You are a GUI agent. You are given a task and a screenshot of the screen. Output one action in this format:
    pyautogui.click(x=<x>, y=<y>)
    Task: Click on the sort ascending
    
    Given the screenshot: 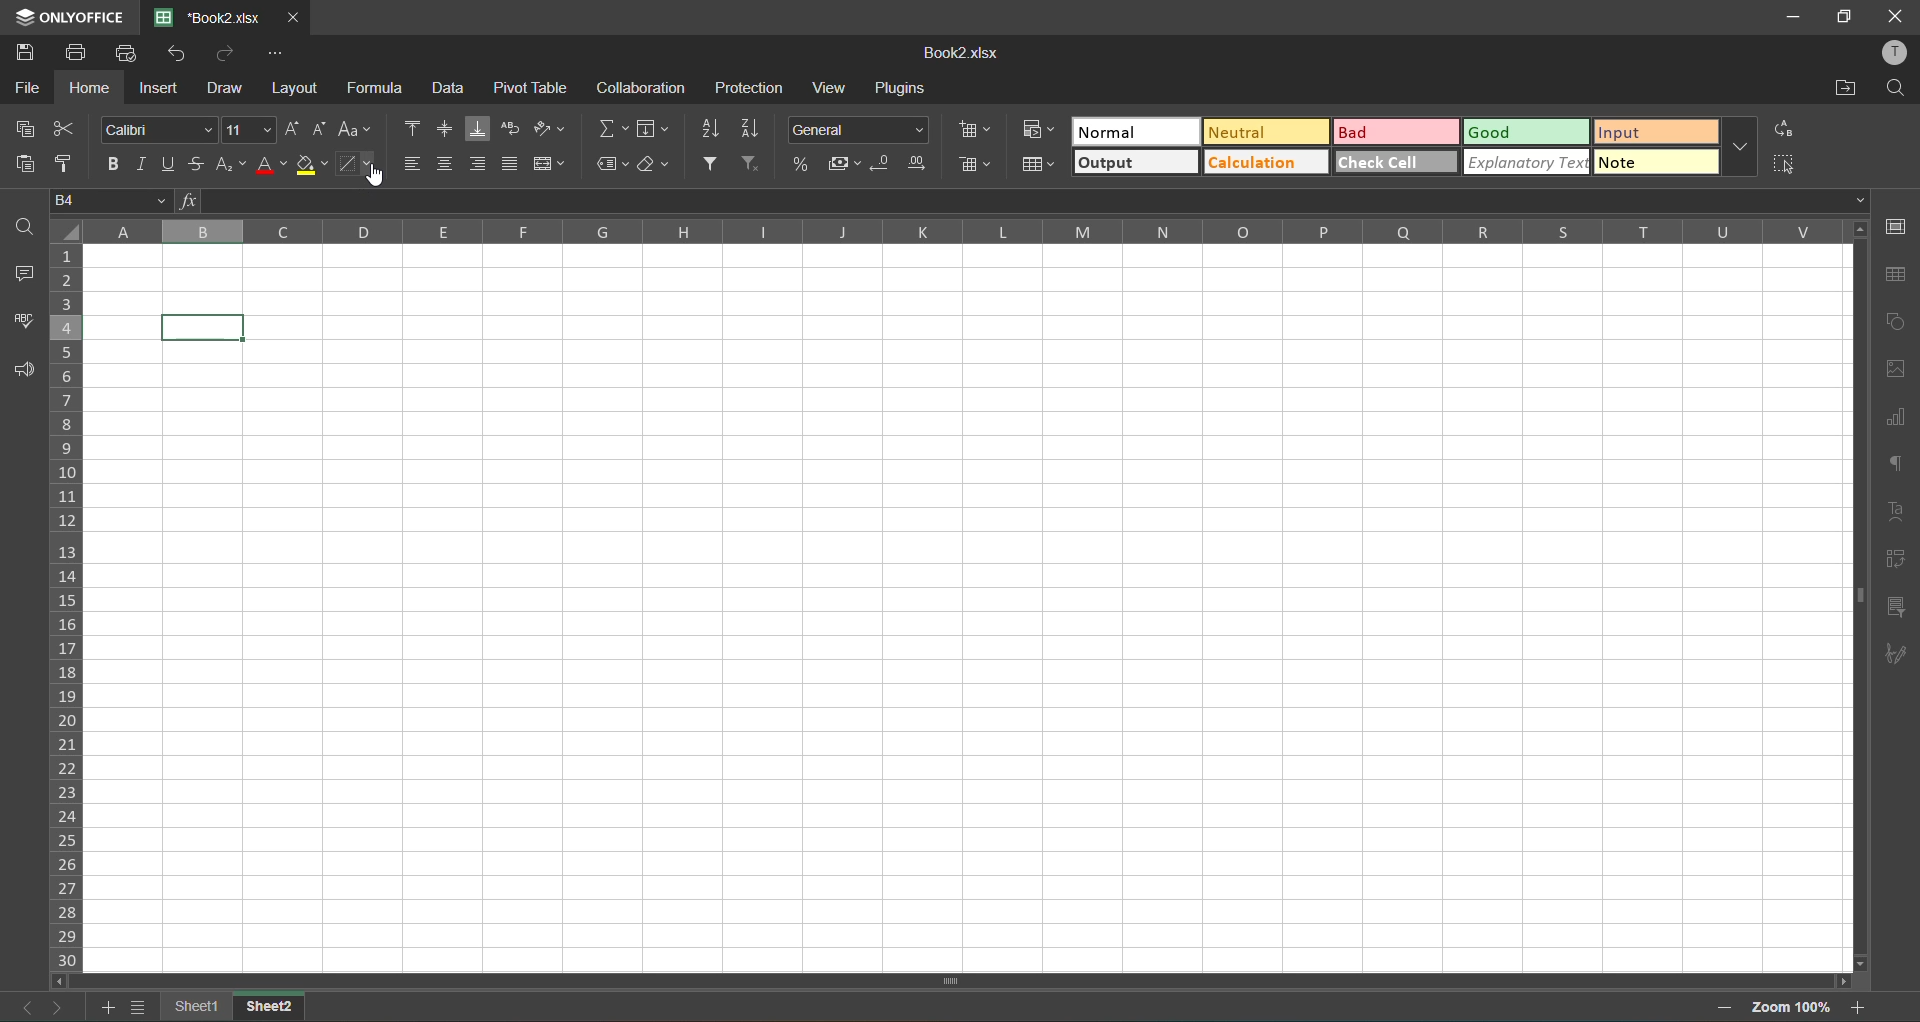 What is the action you would take?
    pyautogui.click(x=718, y=129)
    